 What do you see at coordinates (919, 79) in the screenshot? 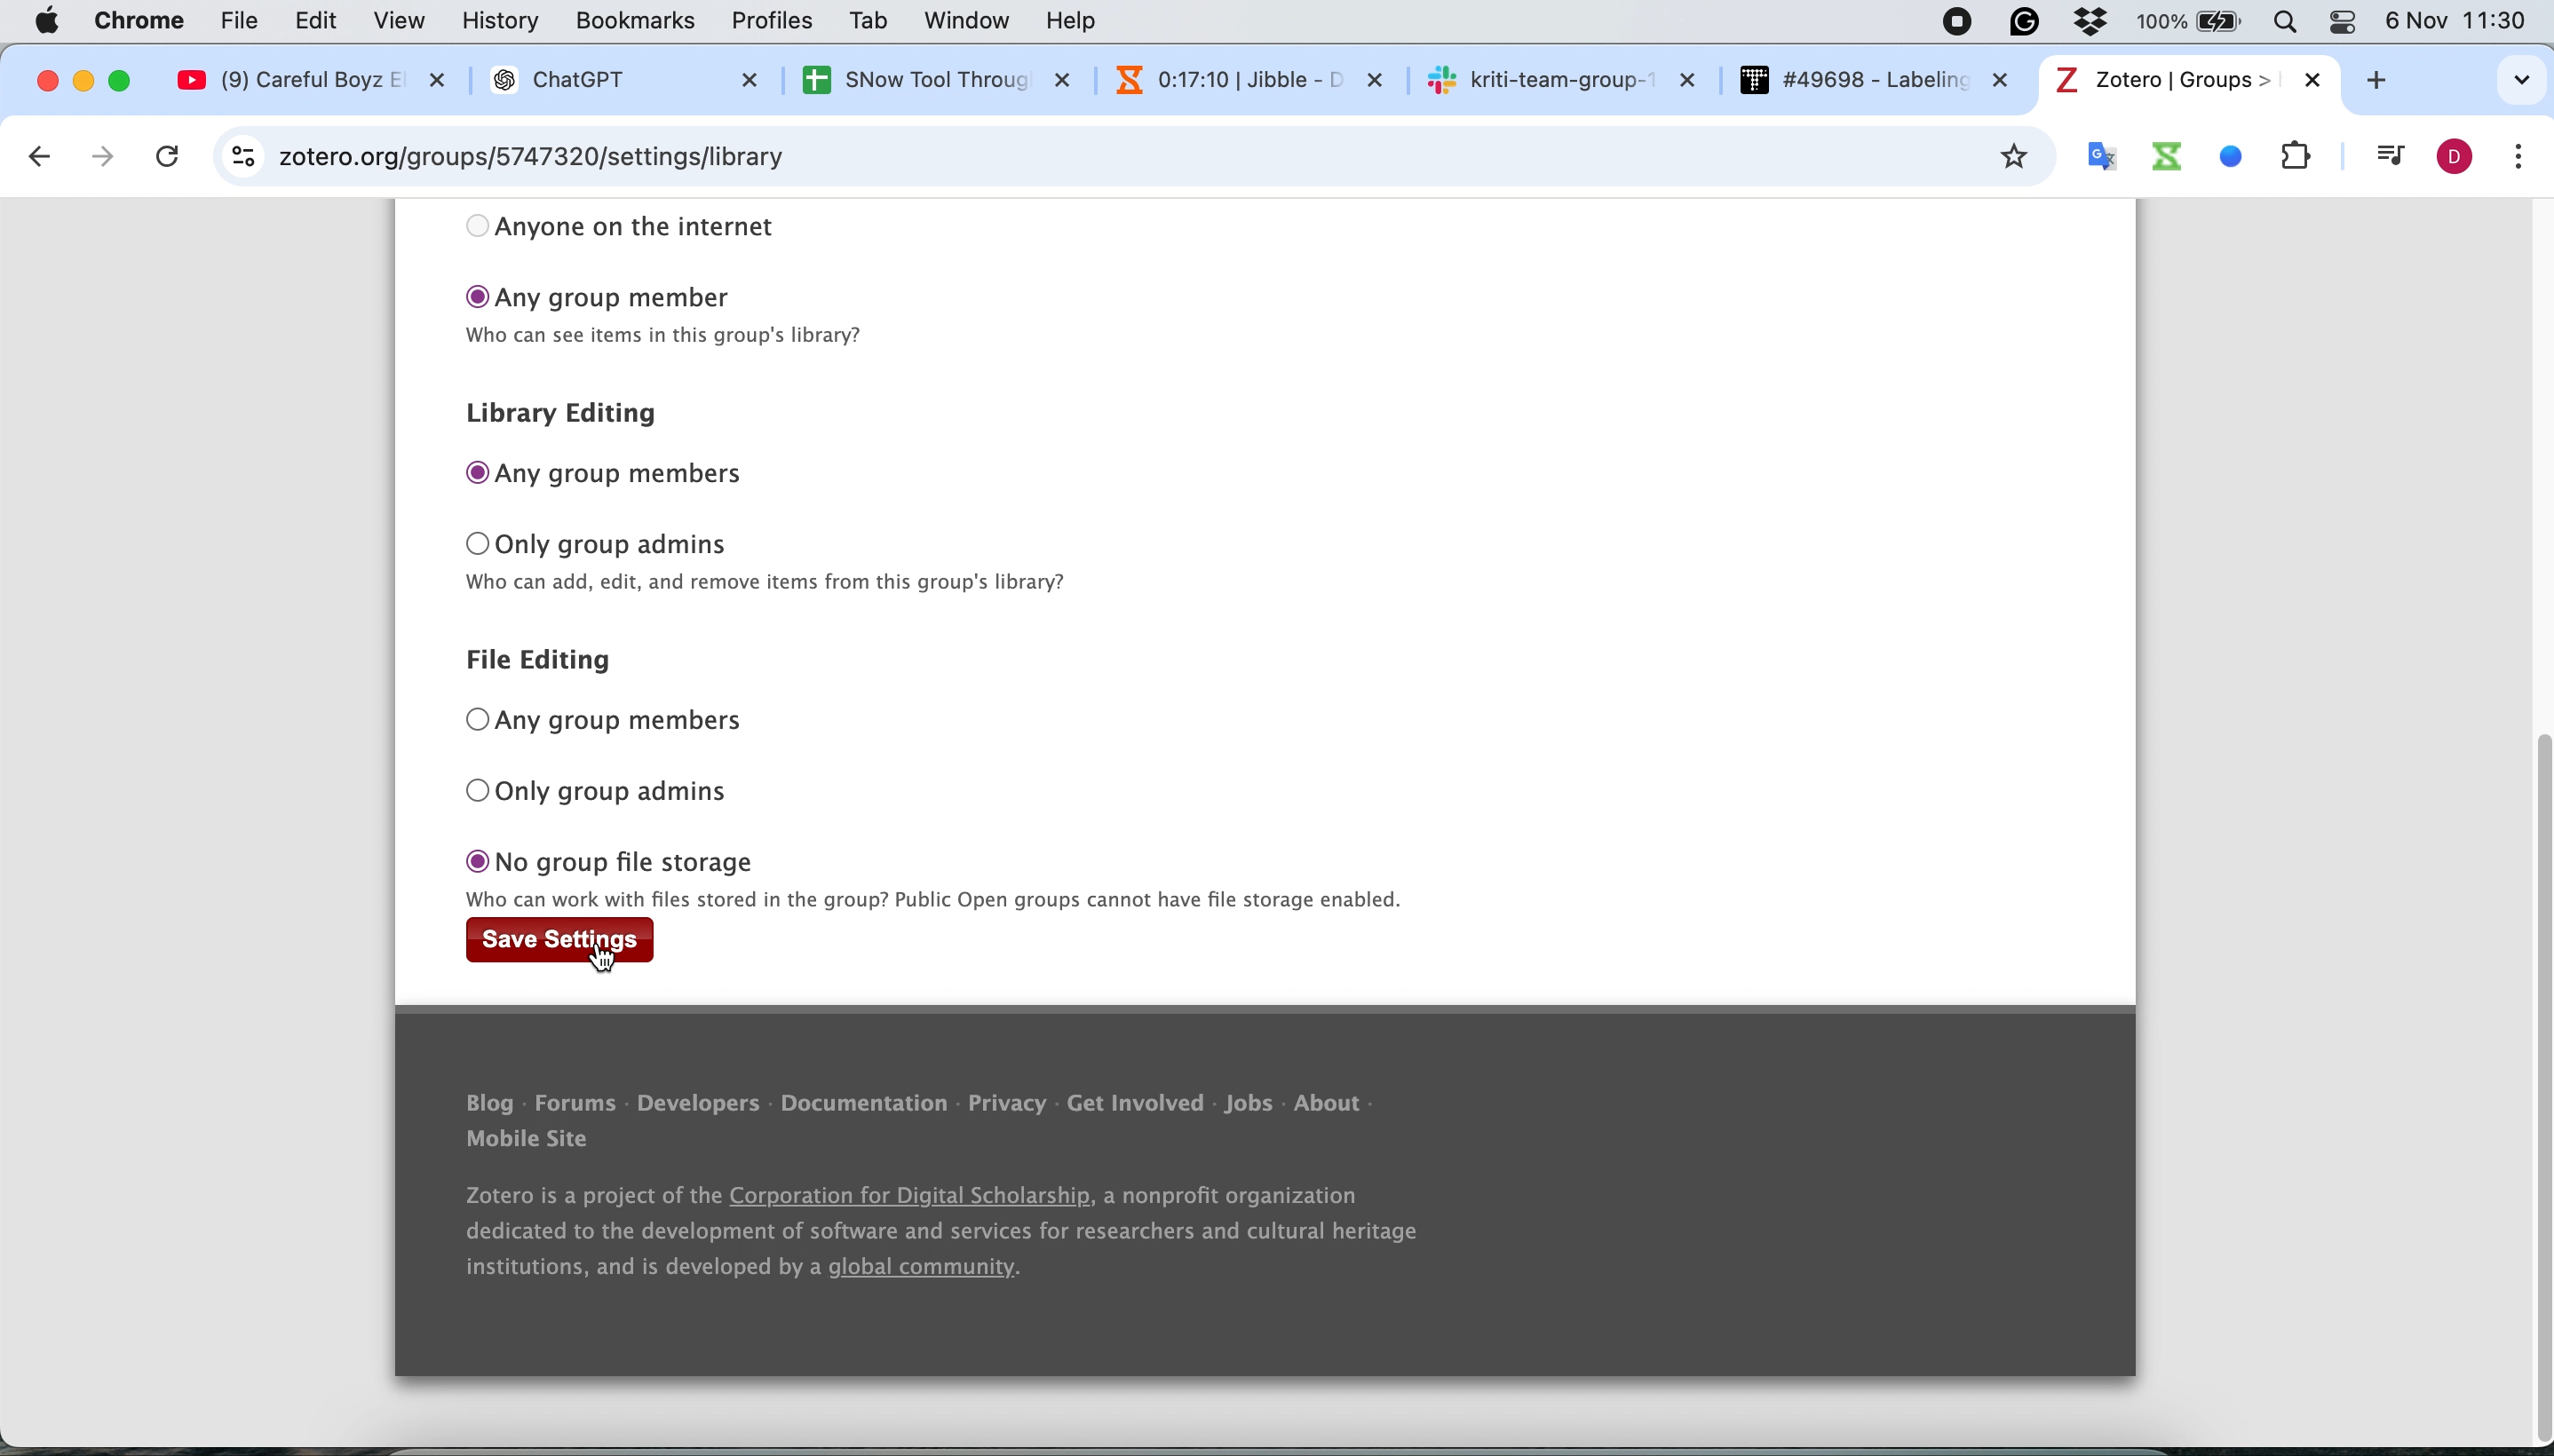
I see `SNow Tool Throuc  X` at bounding box center [919, 79].